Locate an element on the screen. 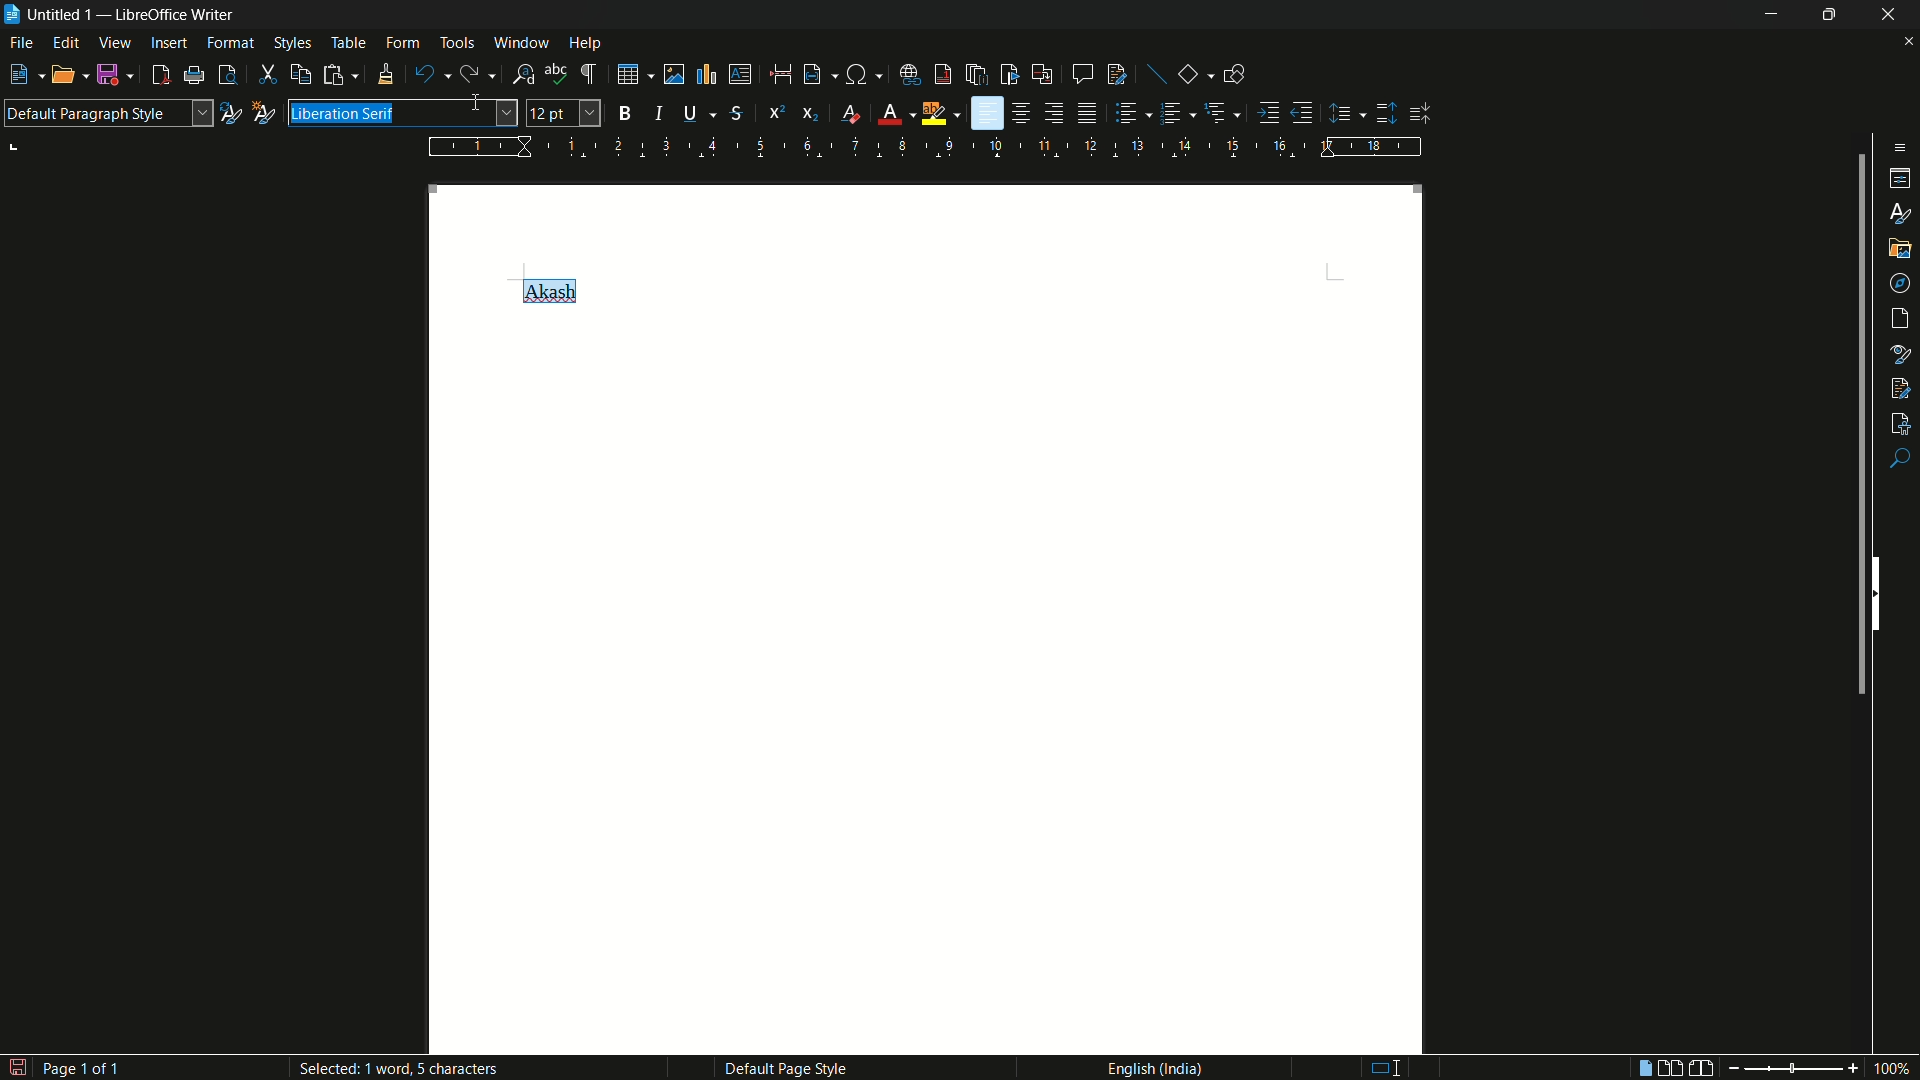  set line spacing is located at coordinates (1343, 114).